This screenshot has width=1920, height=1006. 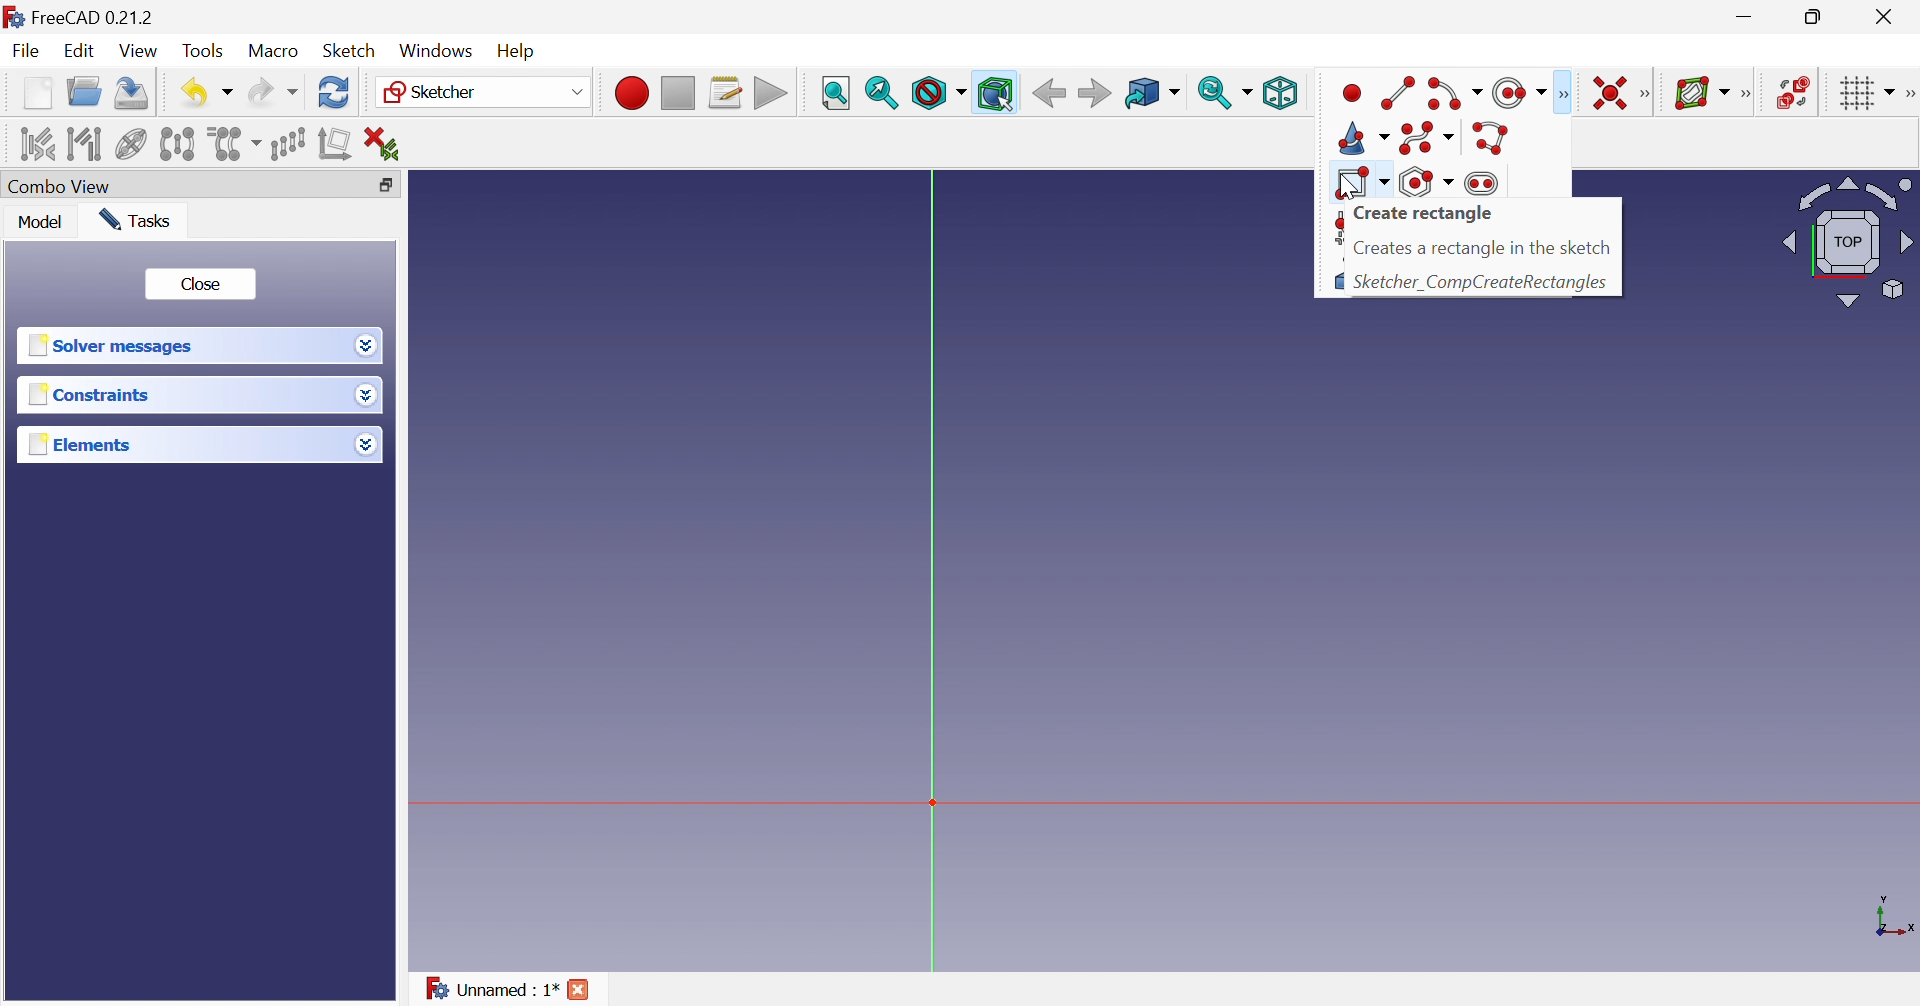 I want to click on Select associated geometry, so click(x=85, y=143).